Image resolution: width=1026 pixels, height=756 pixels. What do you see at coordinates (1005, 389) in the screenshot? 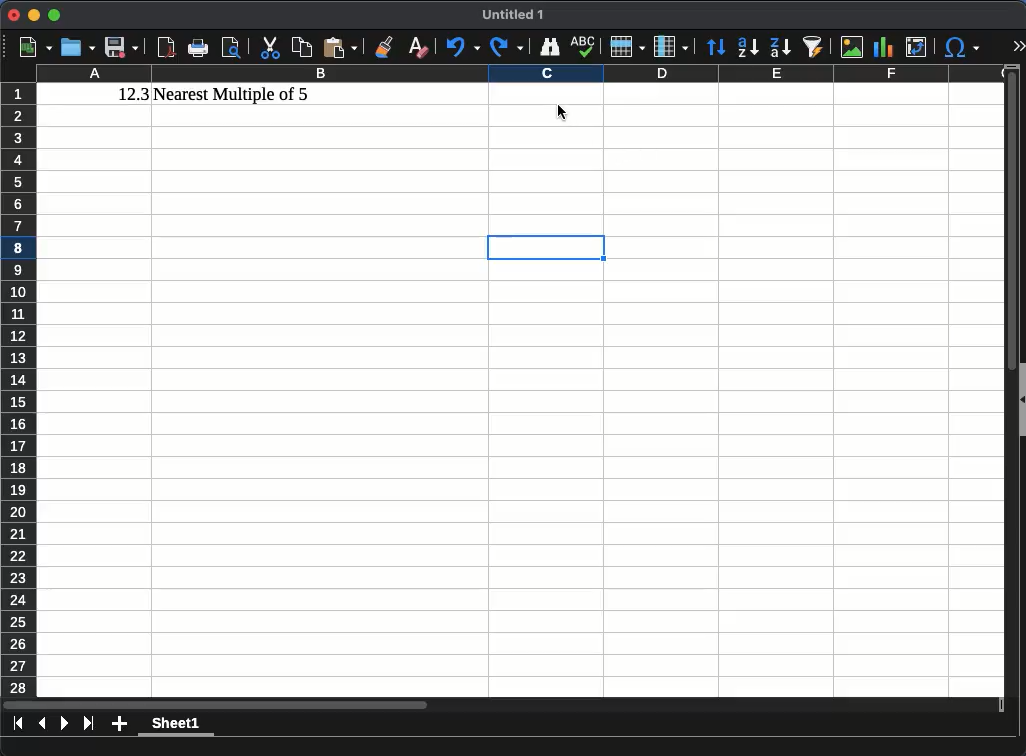
I see `scroll` at bounding box center [1005, 389].